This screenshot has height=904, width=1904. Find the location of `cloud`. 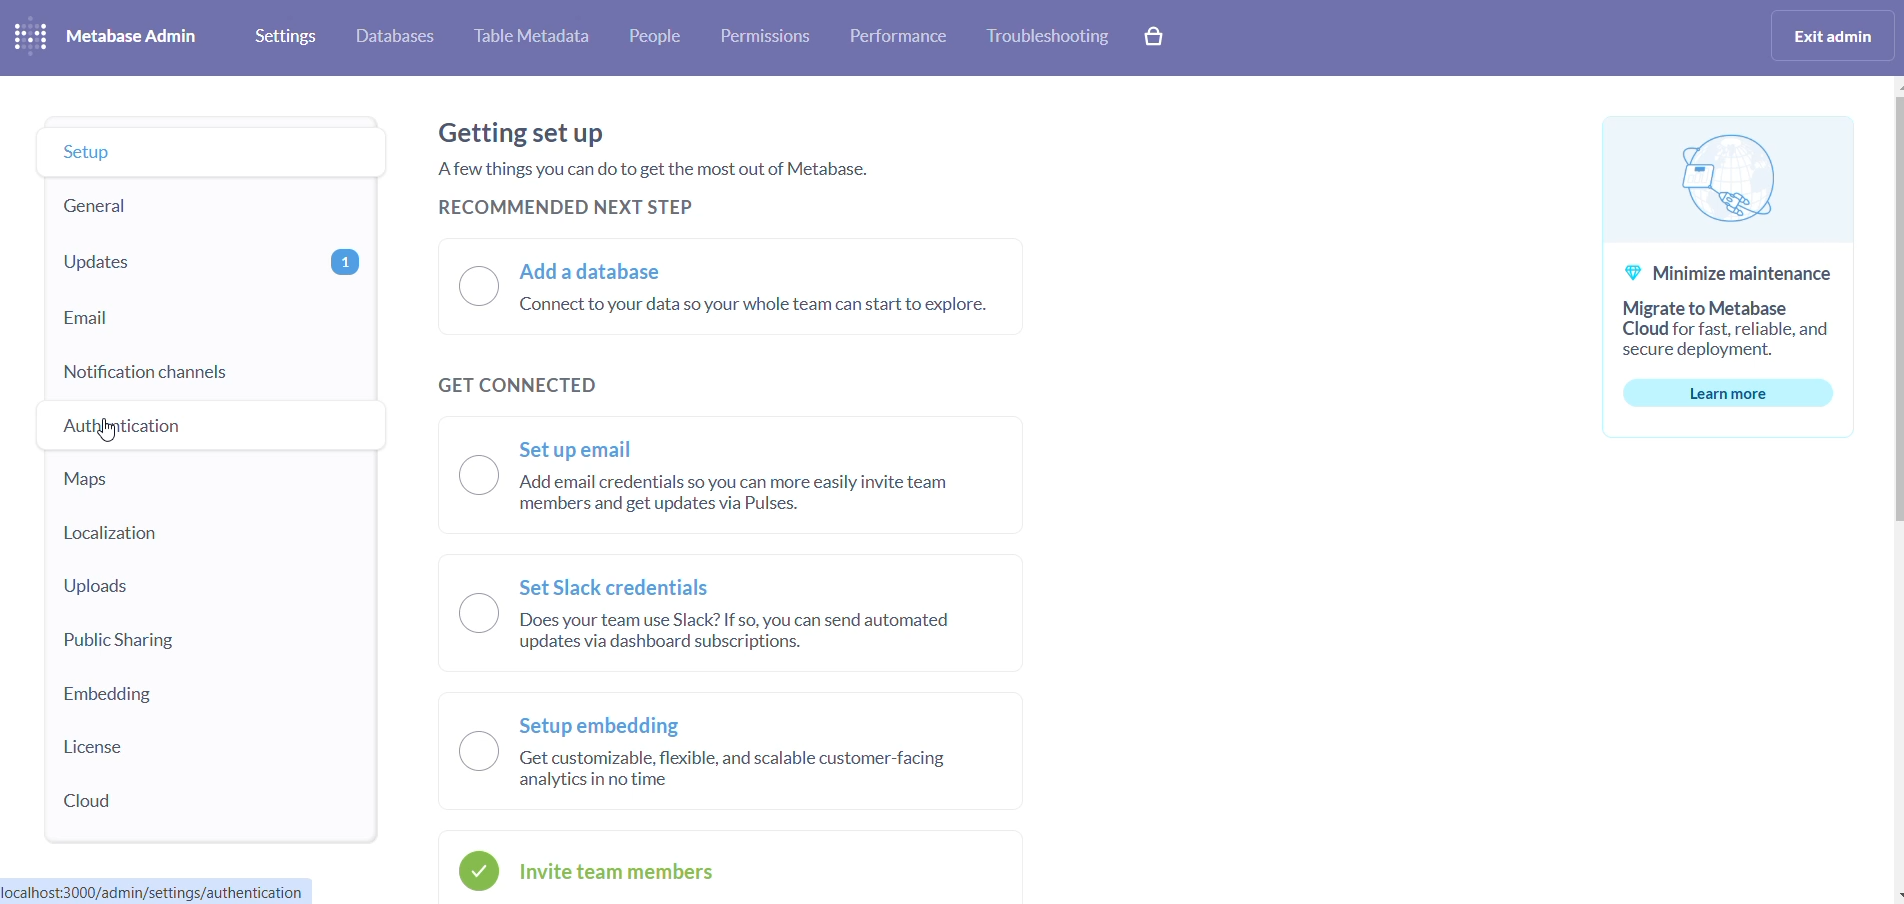

cloud is located at coordinates (134, 803).